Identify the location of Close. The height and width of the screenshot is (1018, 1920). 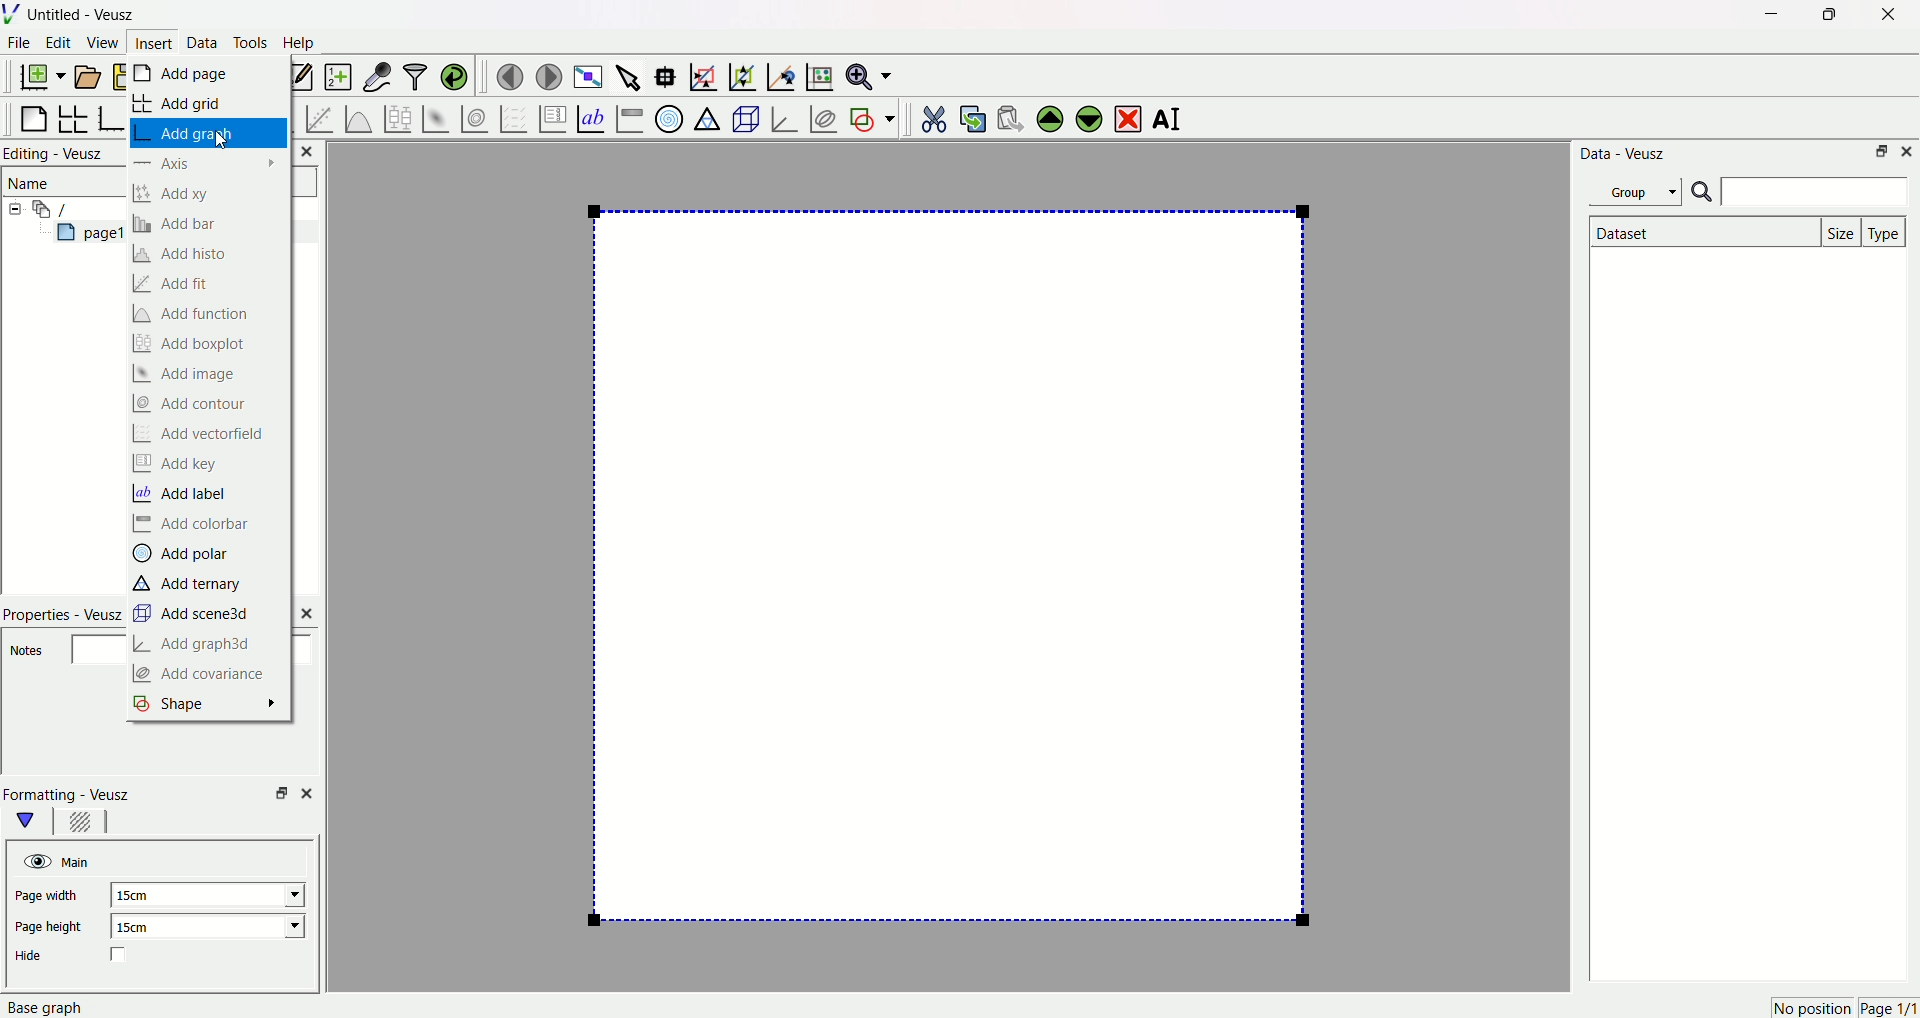
(1908, 152).